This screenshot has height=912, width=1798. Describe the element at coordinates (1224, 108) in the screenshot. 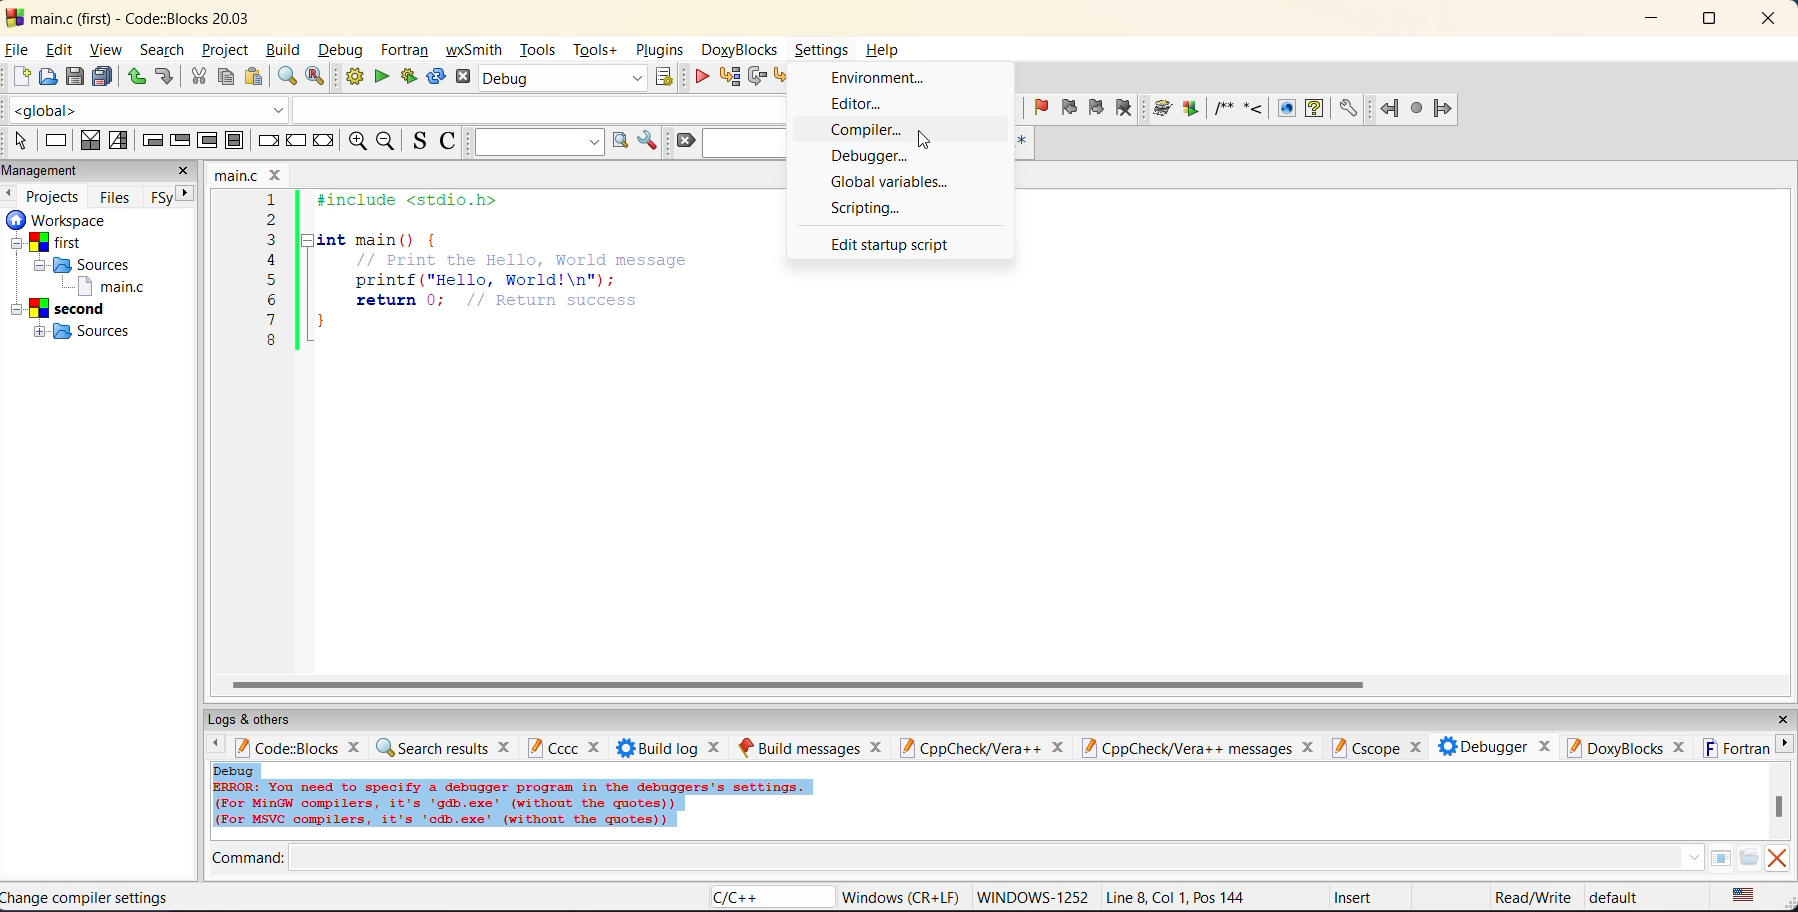

I see `insert a comment block` at that location.